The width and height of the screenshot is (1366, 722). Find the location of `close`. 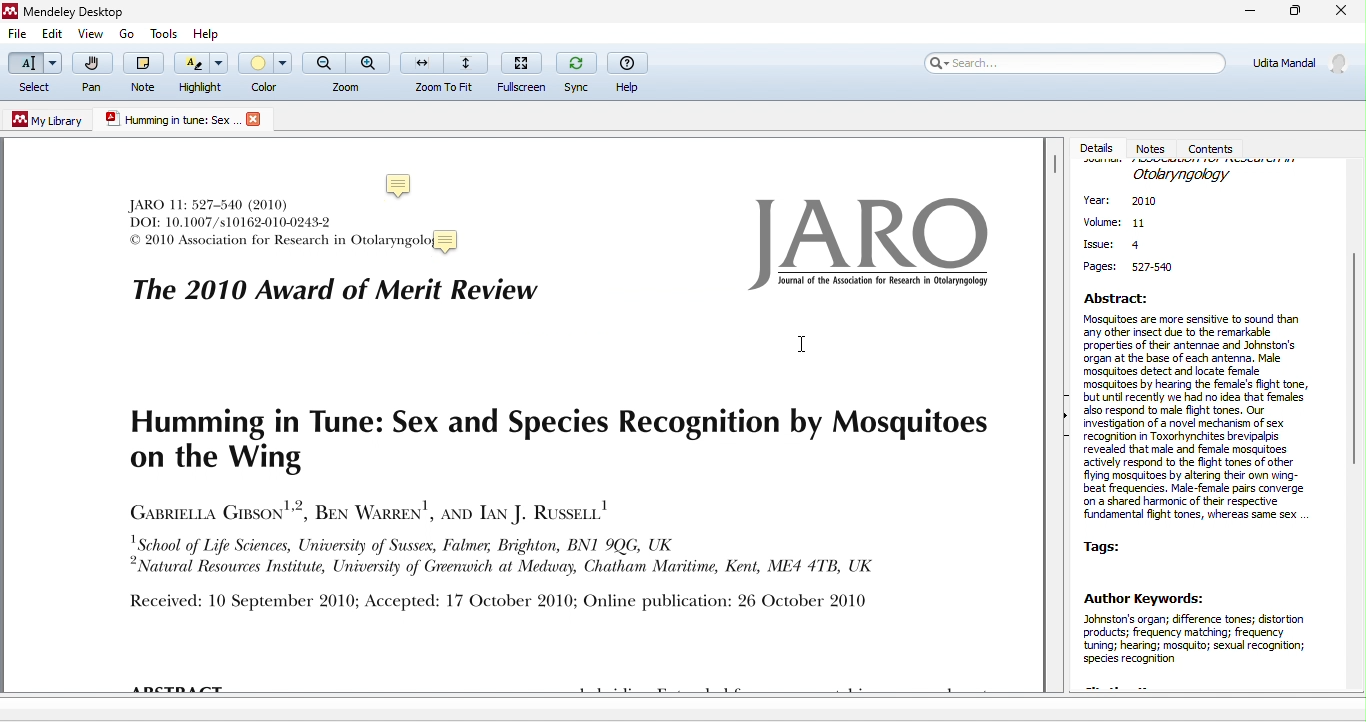

close is located at coordinates (254, 120).